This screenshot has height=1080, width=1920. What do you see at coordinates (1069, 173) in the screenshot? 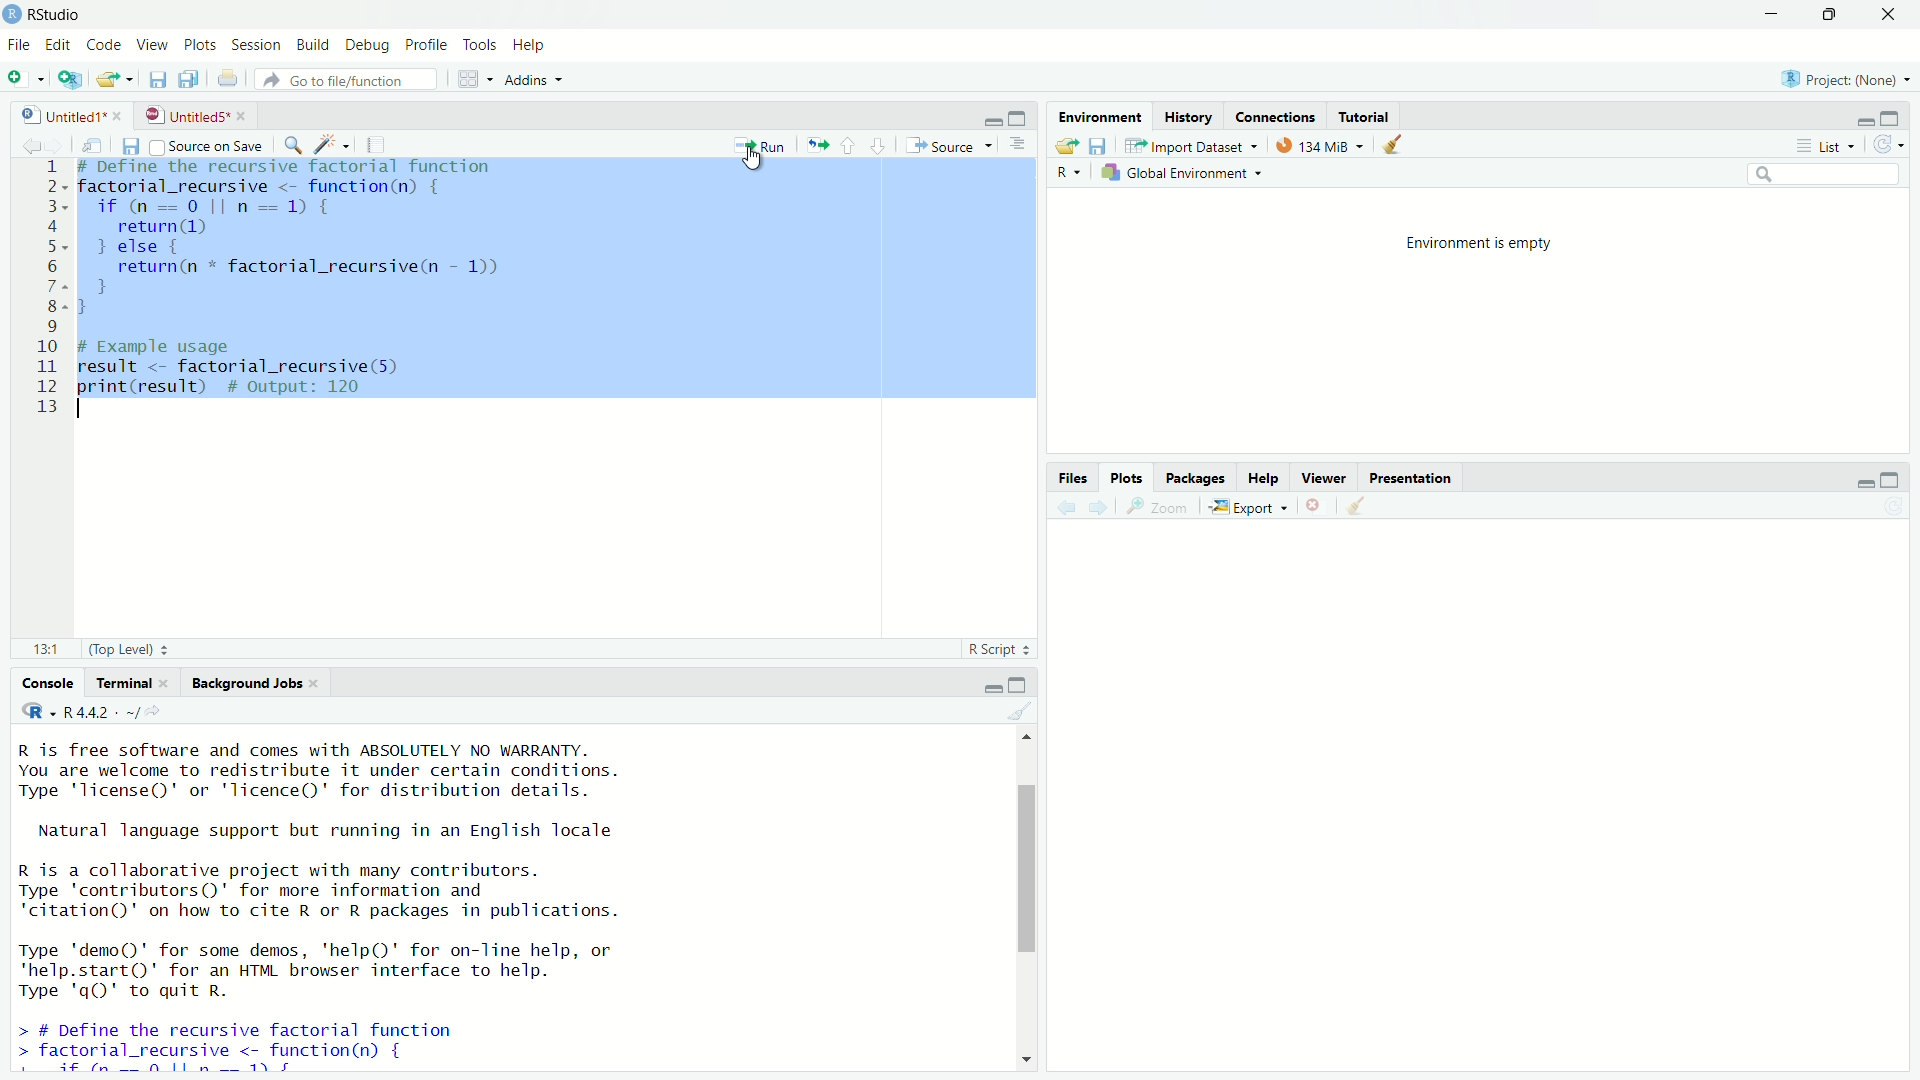
I see `R` at bounding box center [1069, 173].